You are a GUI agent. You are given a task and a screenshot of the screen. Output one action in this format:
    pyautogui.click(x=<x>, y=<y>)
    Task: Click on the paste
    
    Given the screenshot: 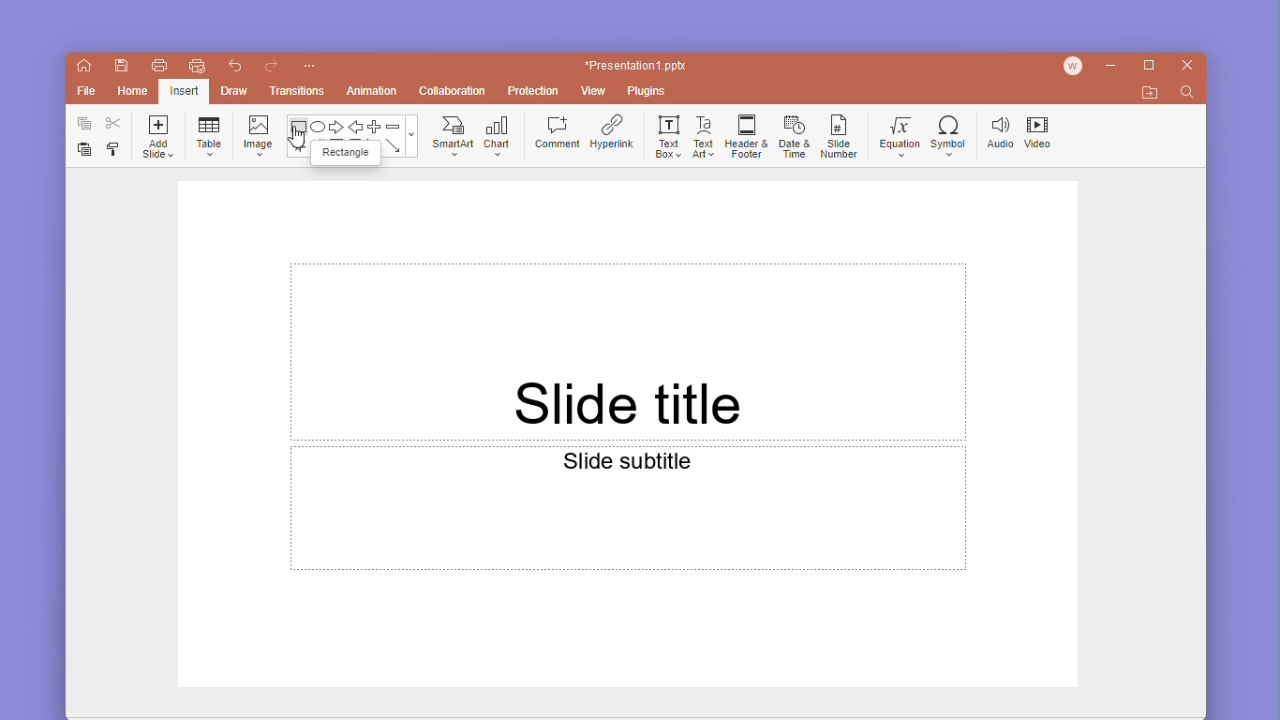 What is the action you would take?
    pyautogui.click(x=79, y=151)
    